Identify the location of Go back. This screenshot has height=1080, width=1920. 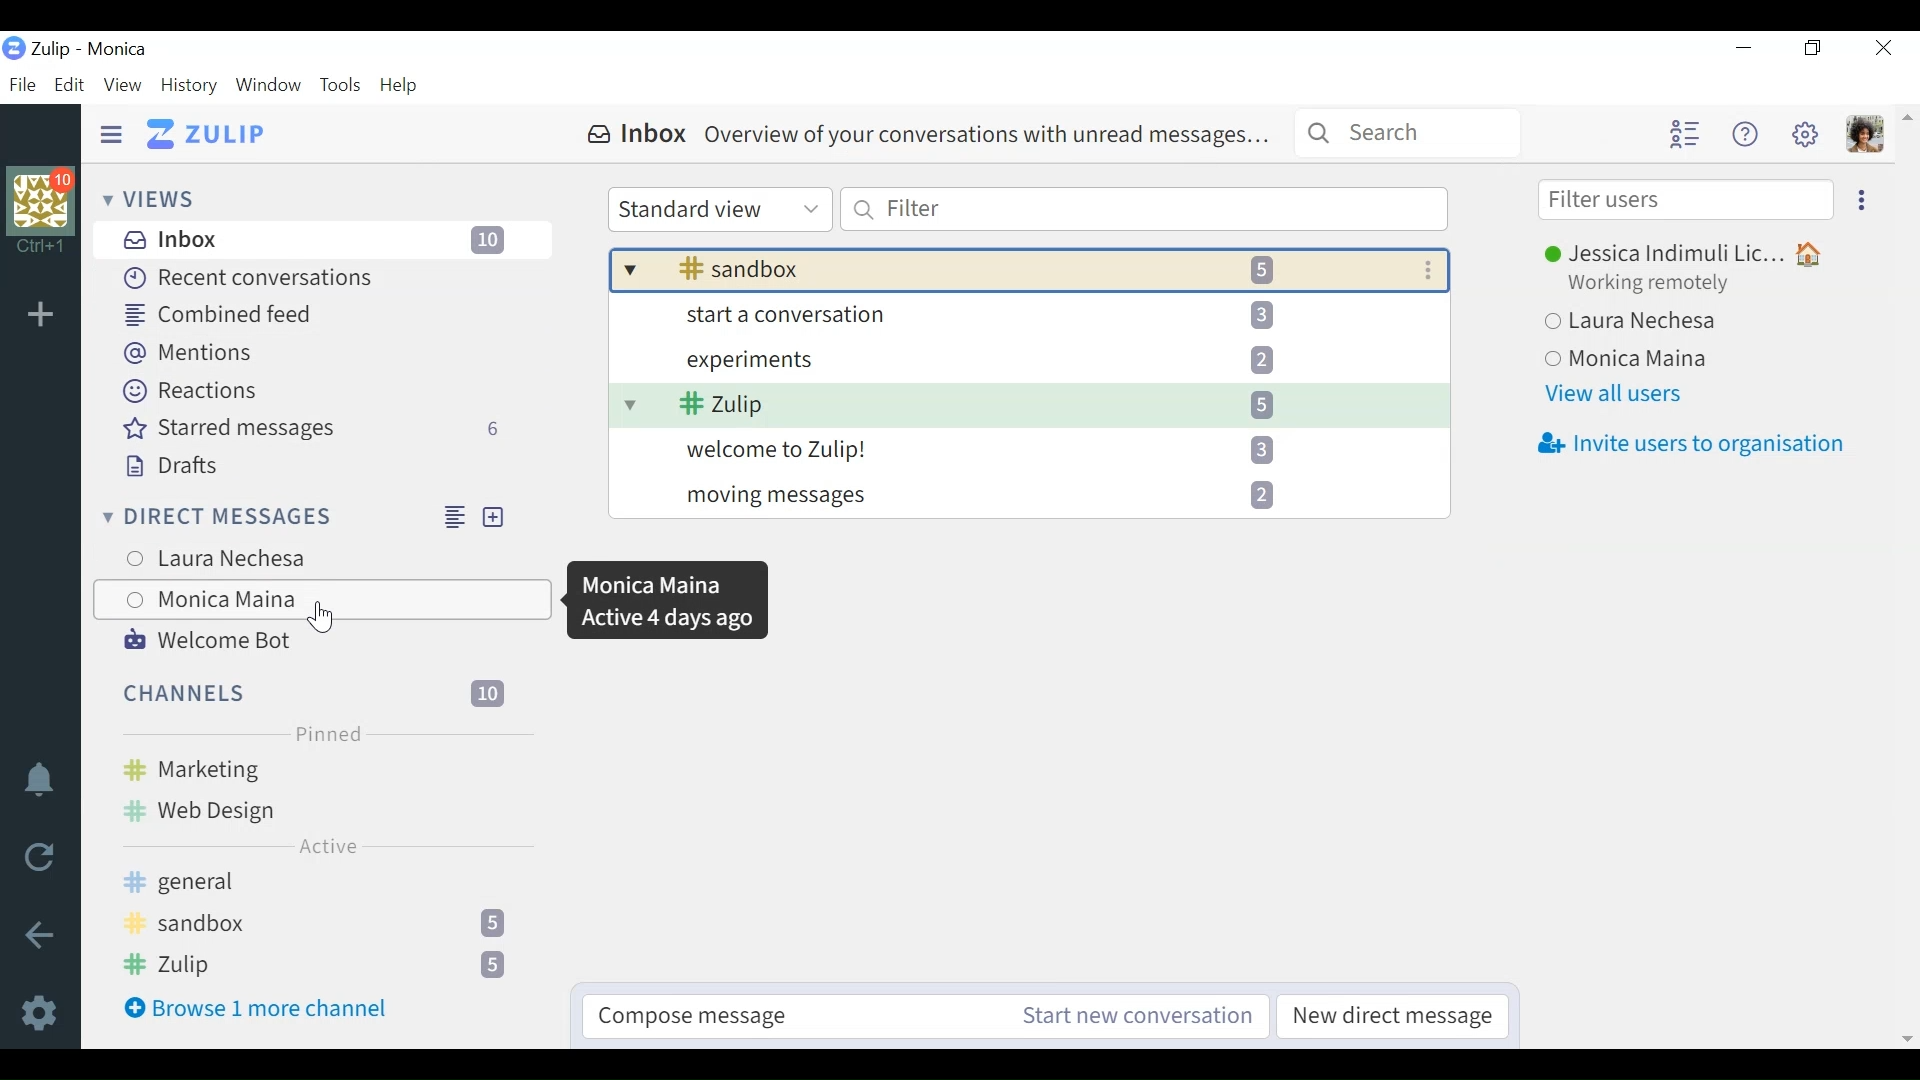
(37, 935).